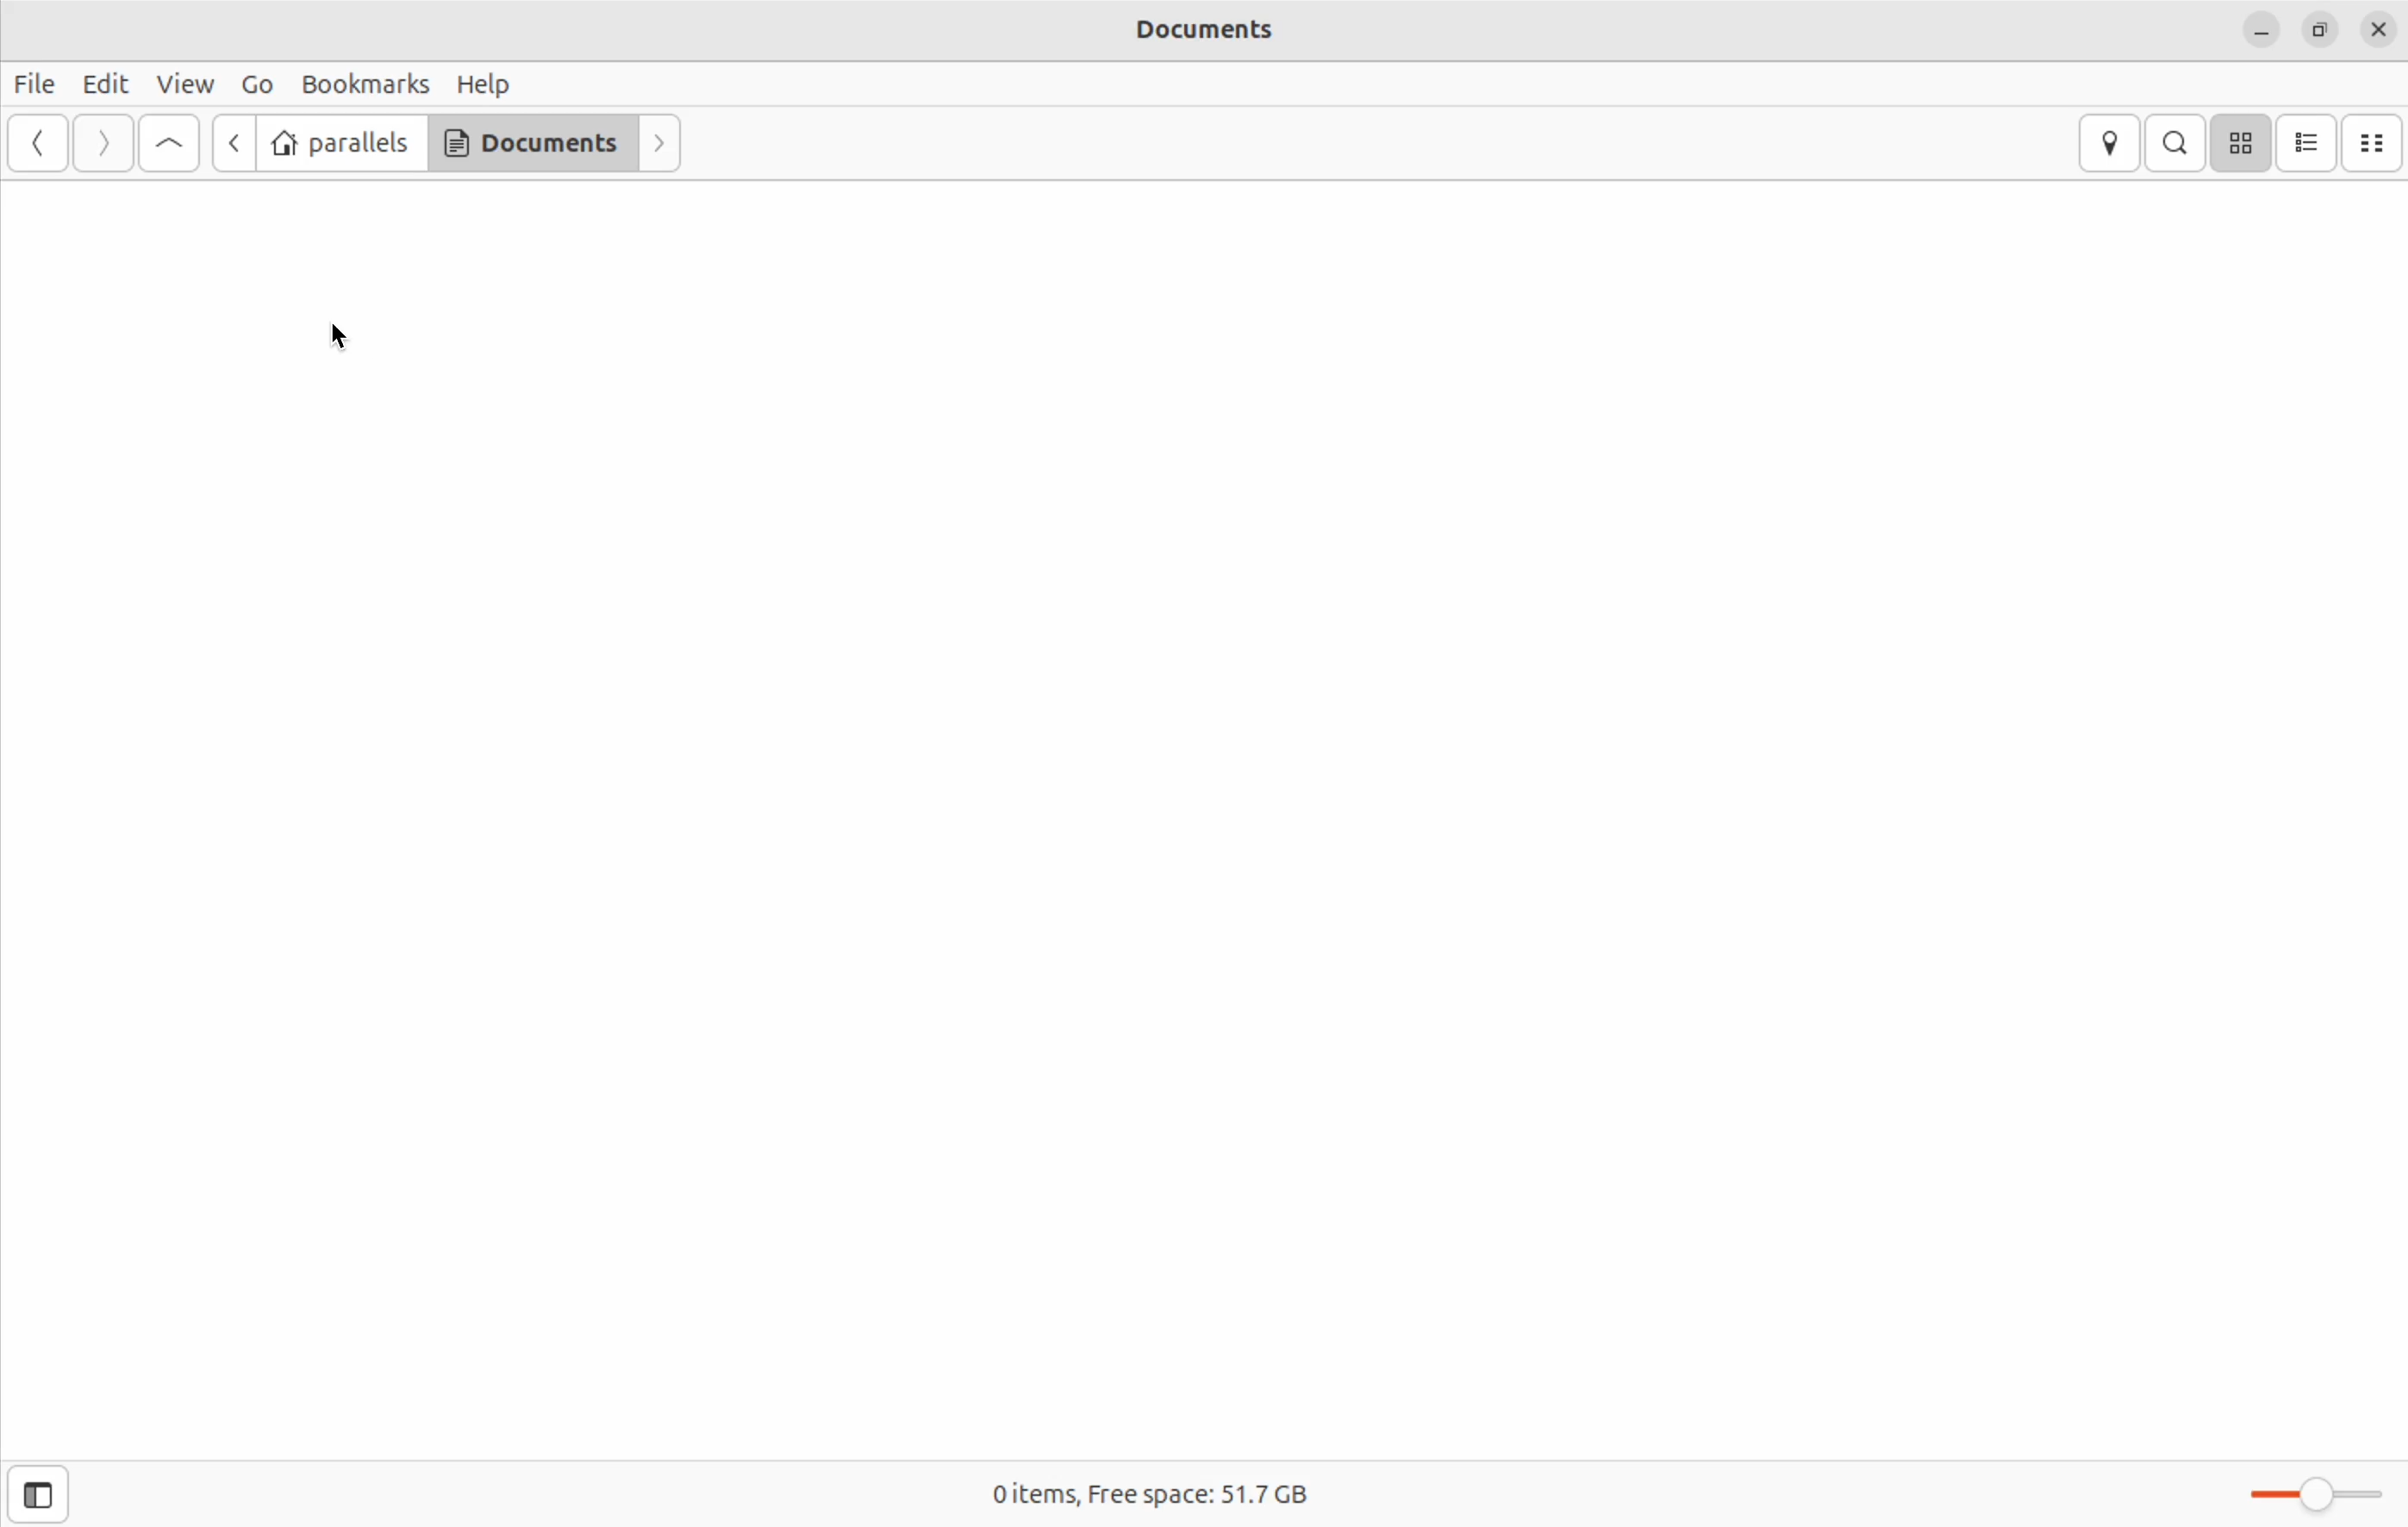  What do you see at coordinates (2312, 140) in the screenshot?
I see `list view` at bounding box center [2312, 140].